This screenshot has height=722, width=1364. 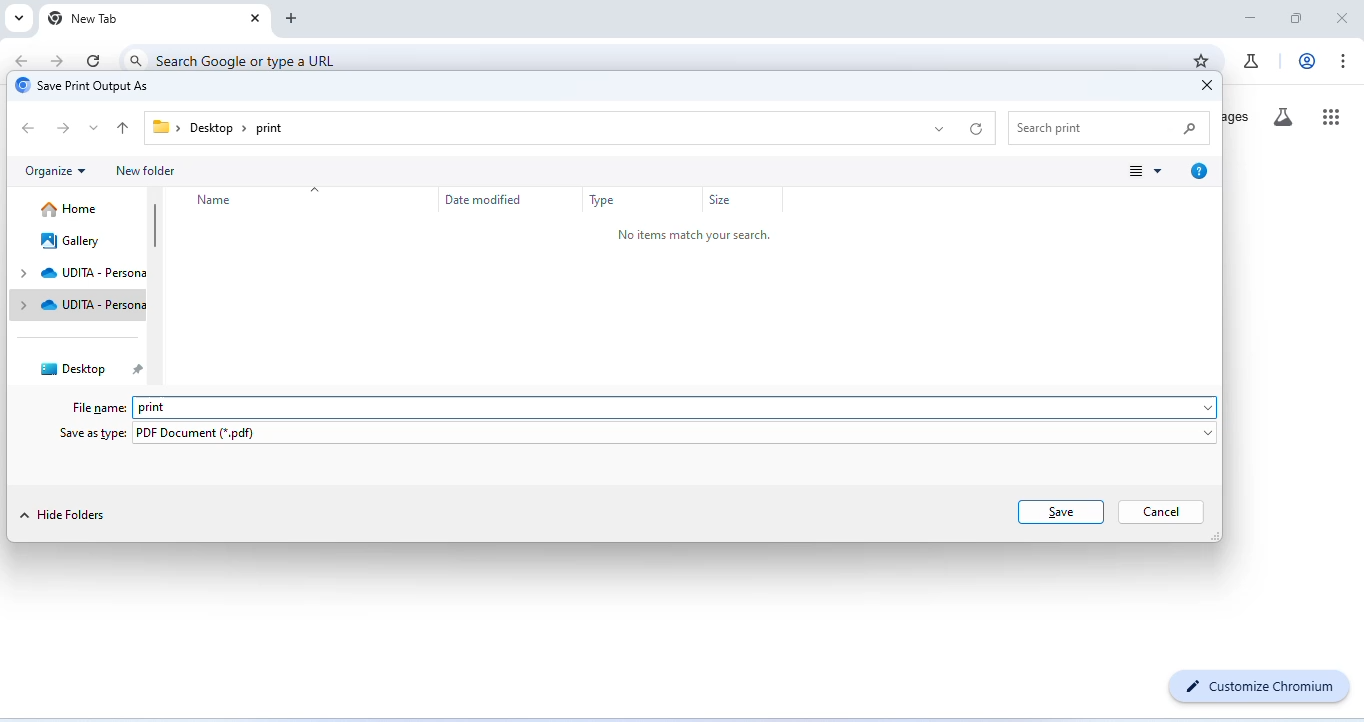 I want to click on add new tab, so click(x=294, y=18).